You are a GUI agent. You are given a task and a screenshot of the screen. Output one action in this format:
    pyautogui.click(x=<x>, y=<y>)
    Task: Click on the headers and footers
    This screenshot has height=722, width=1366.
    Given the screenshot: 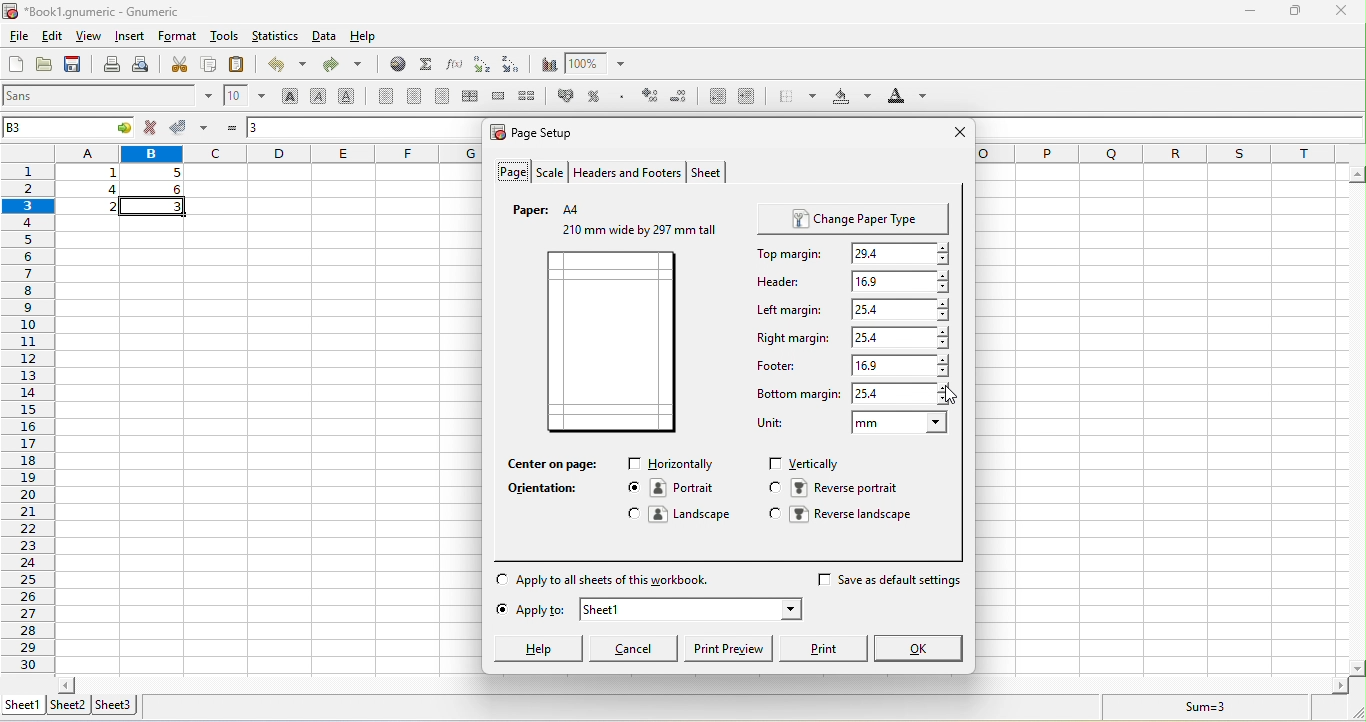 What is the action you would take?
    pyautogui.click(x=629, y=171)
    